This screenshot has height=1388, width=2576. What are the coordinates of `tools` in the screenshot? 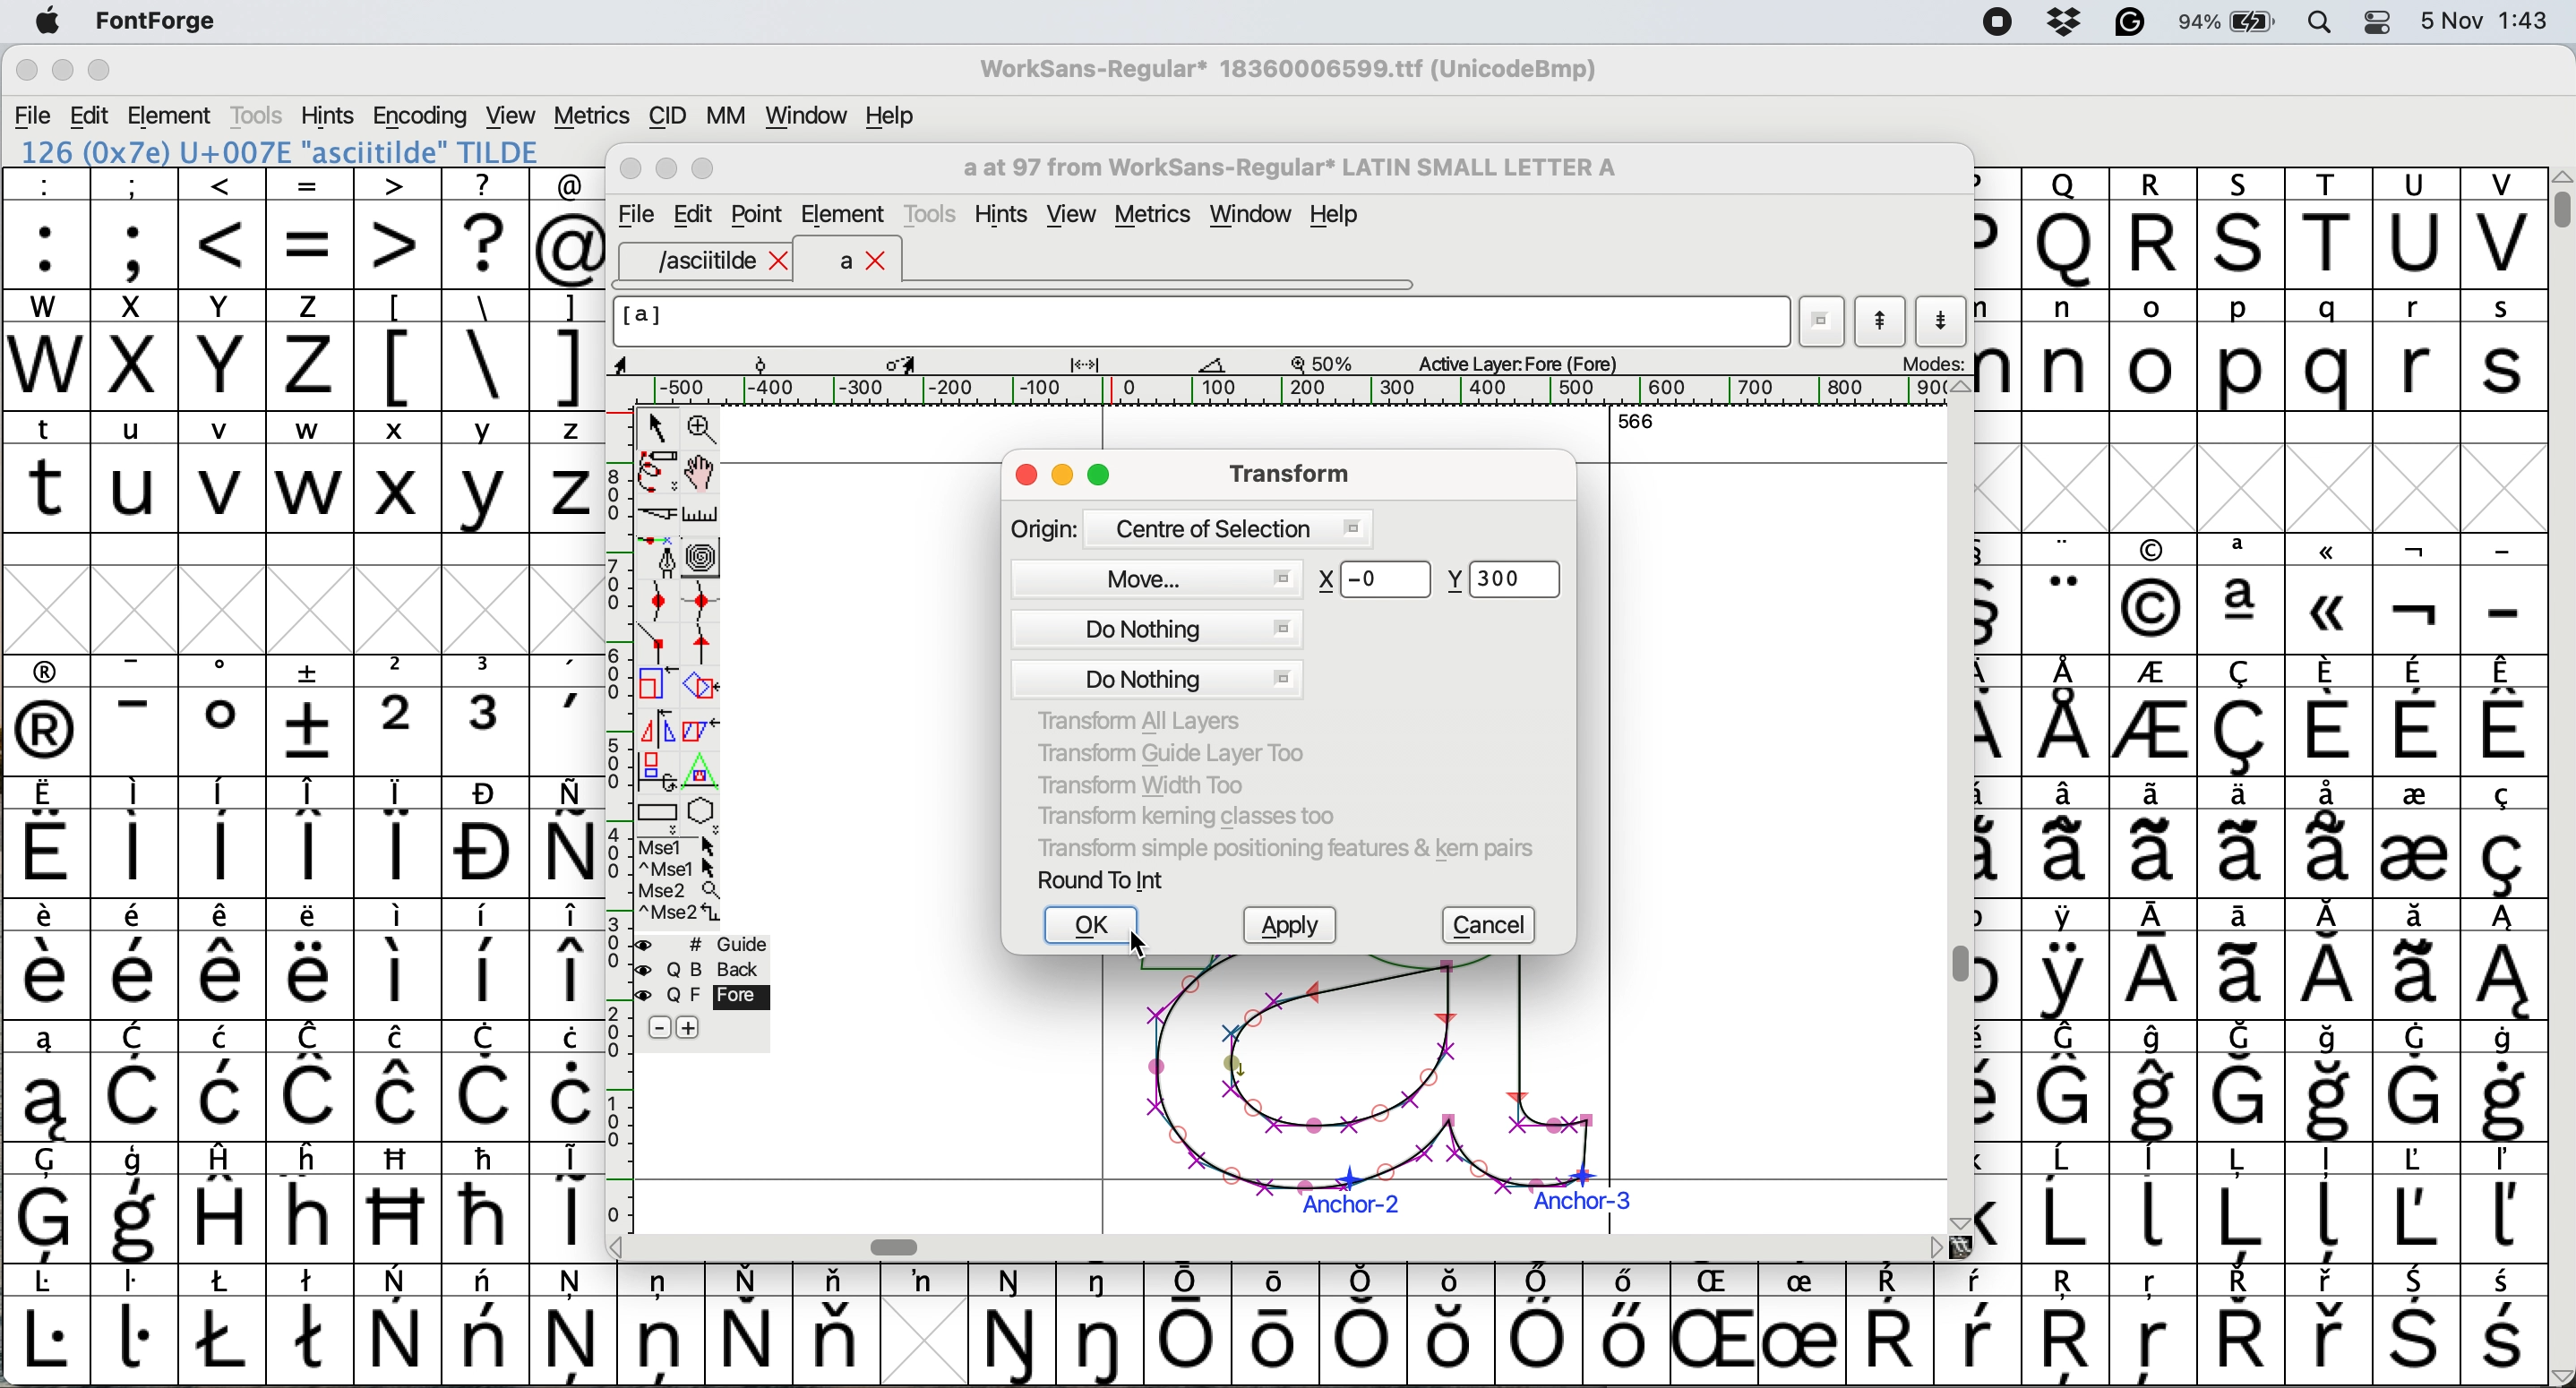 It's located at (934, 211).